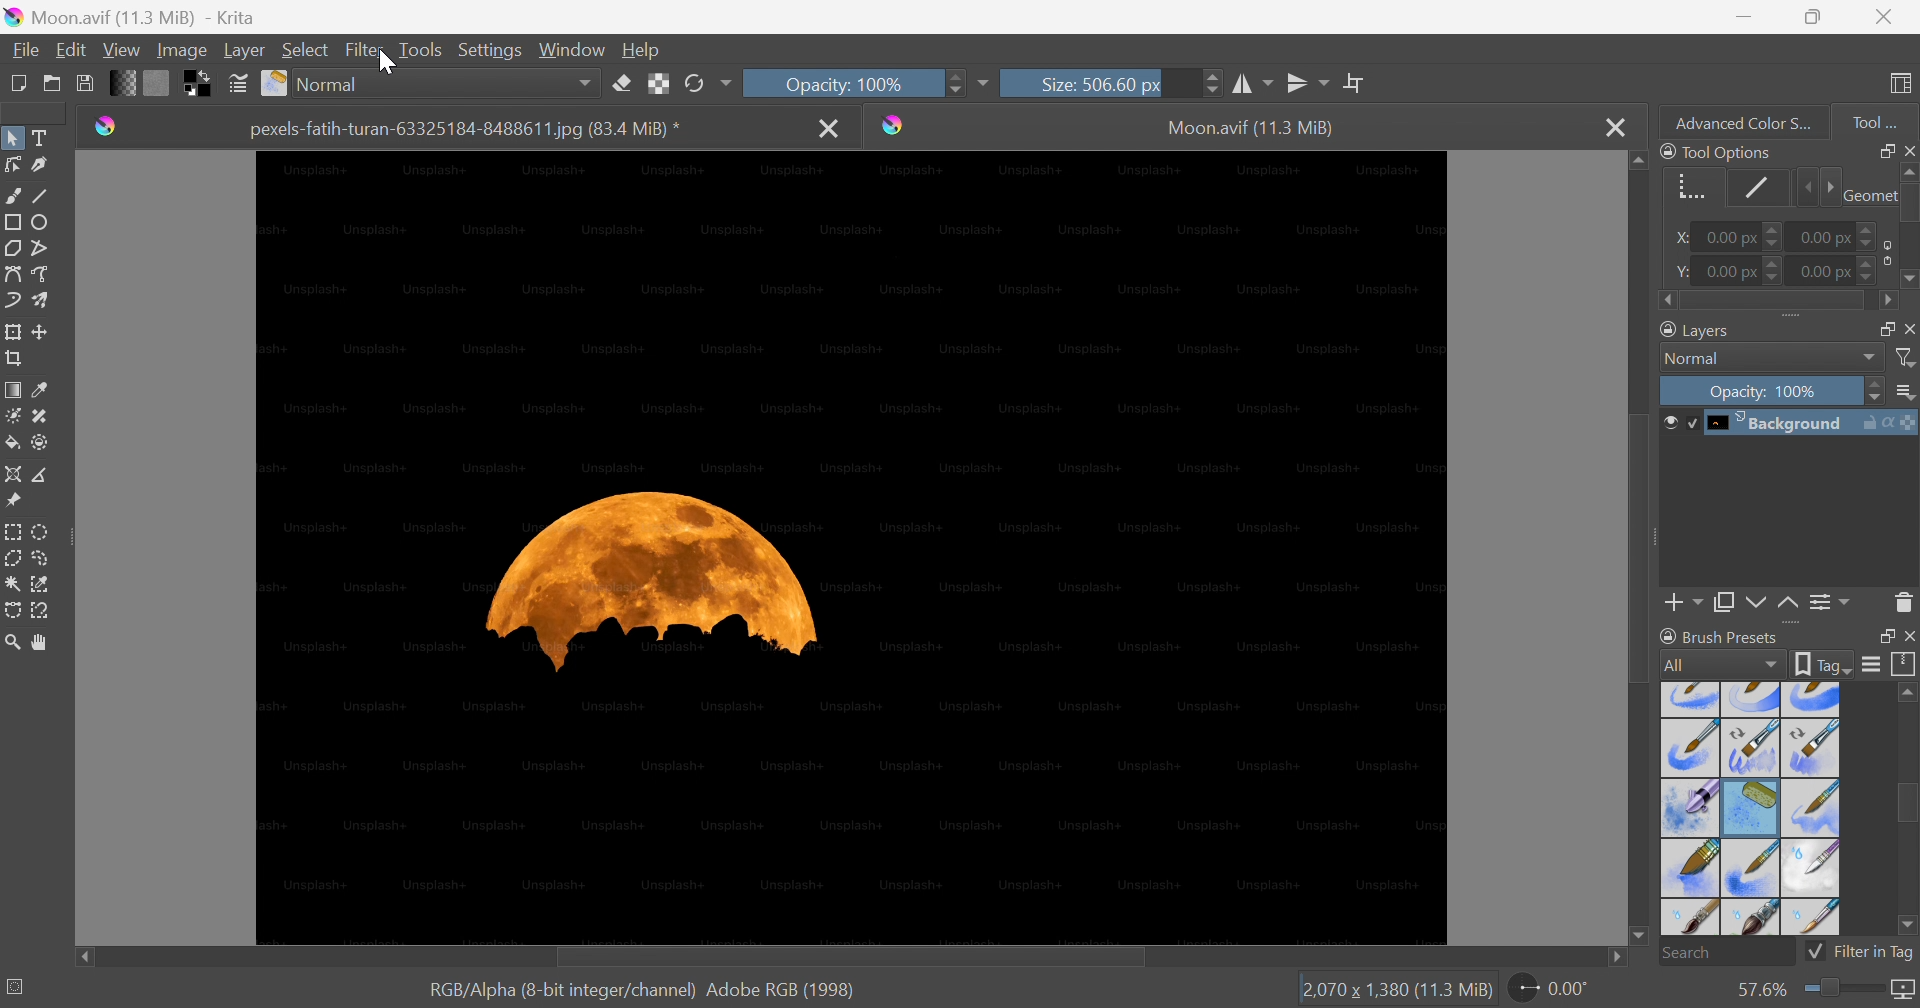 The height and width of the screenshot is (1008, 1920). What do you see at coordinates (1908, 928) in the screenshot?
I see `Scroll down` at bounding box center [1908, 928].